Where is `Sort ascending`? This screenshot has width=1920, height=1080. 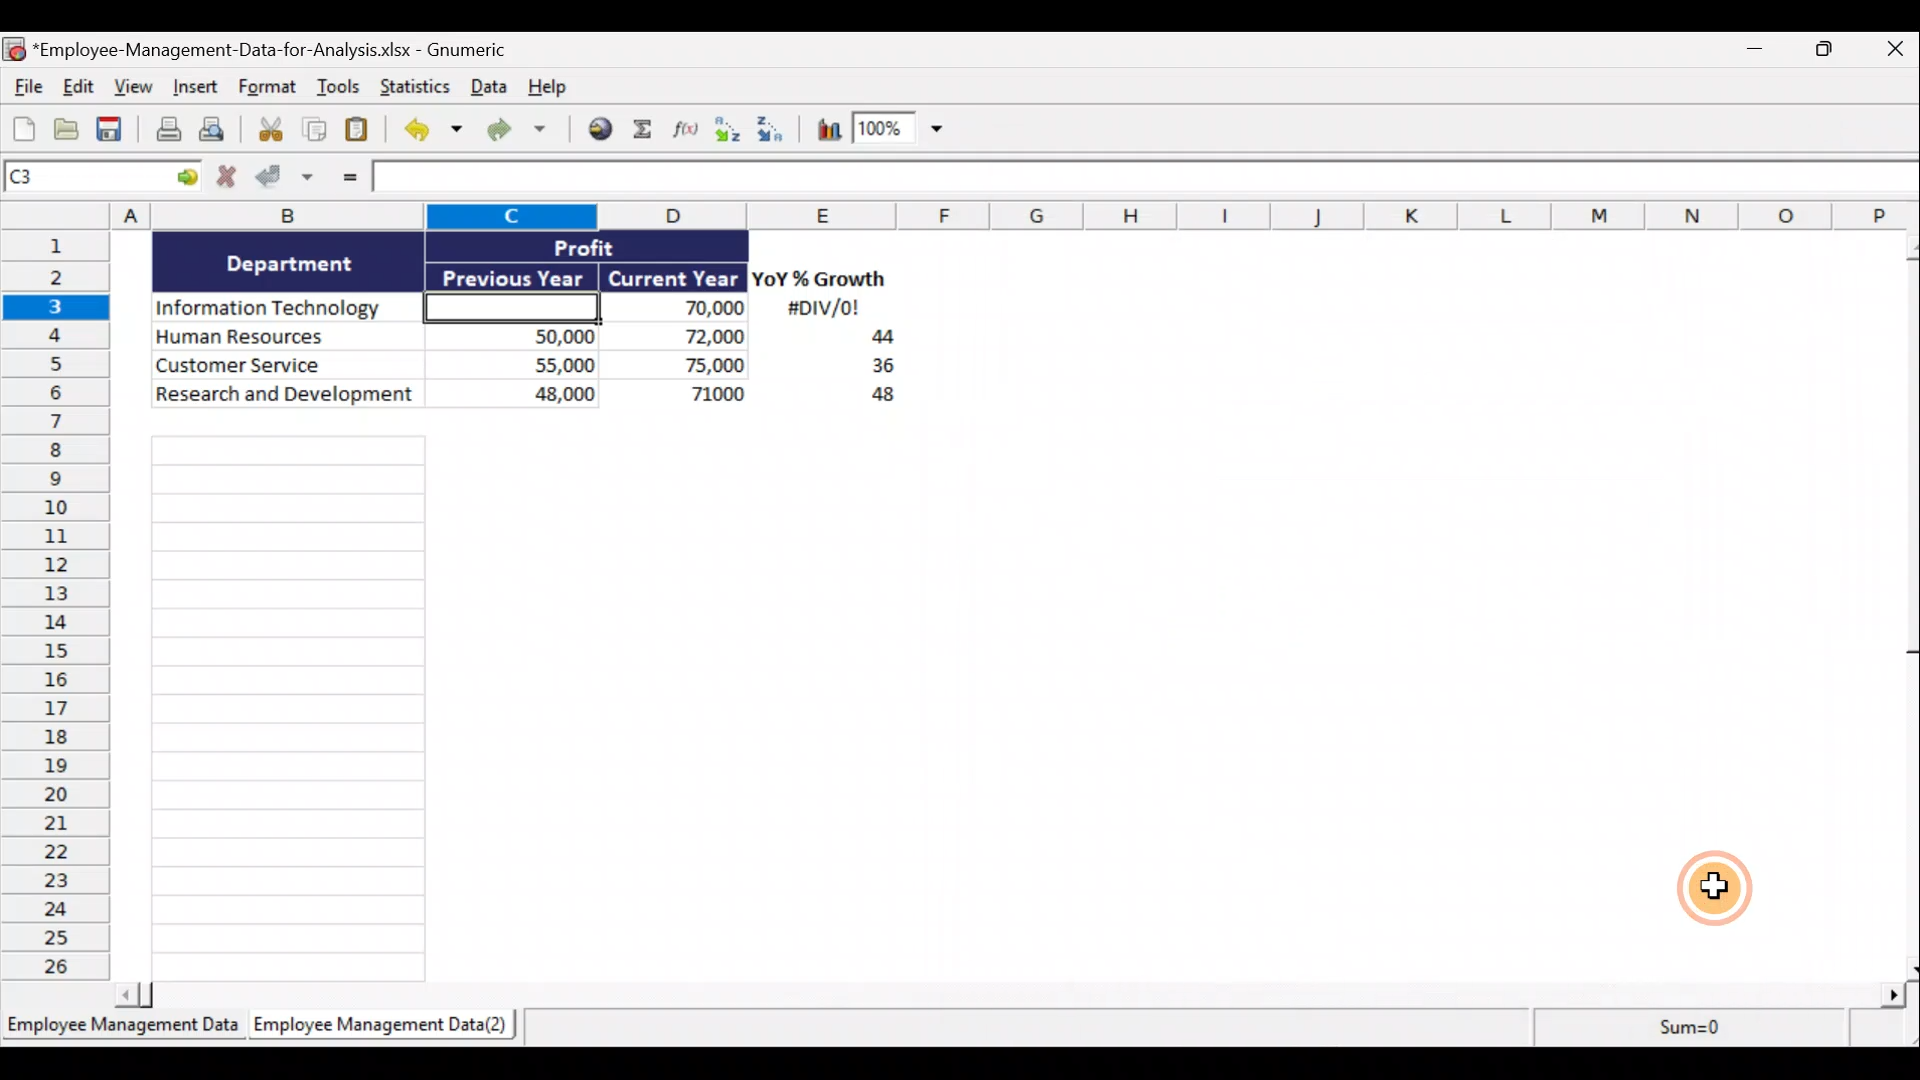
Sort ascending is located at coordinates (727, 129).